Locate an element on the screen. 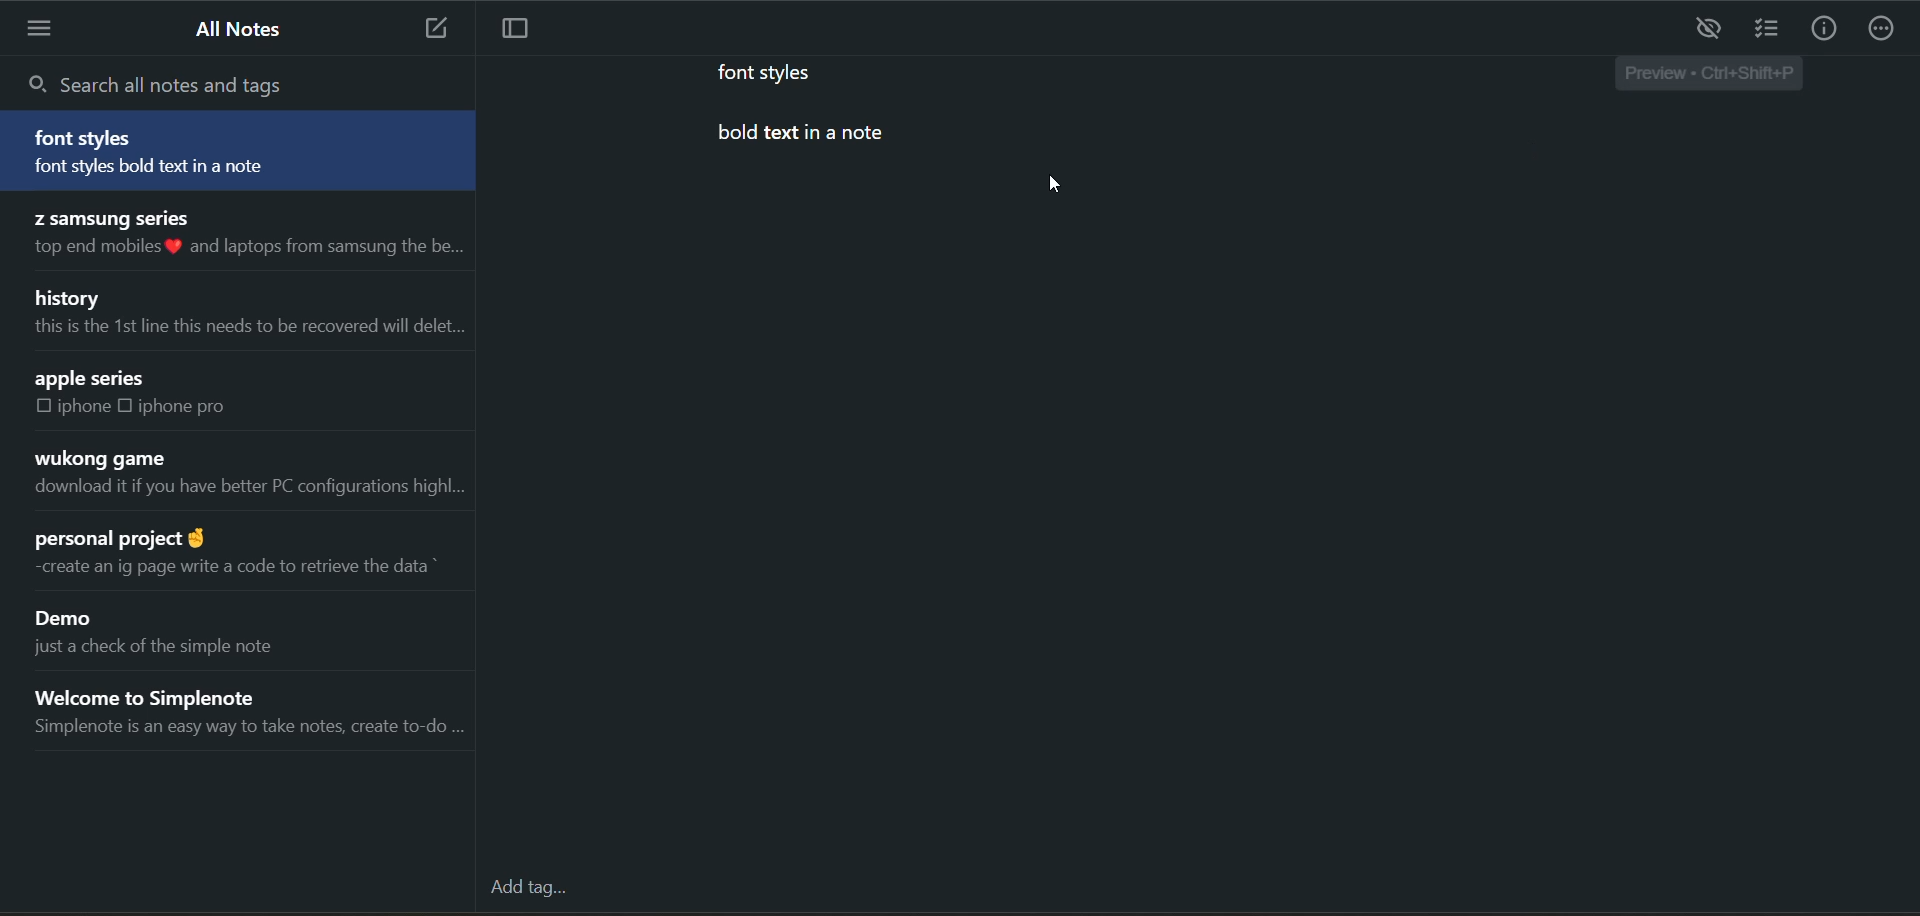 Image resolution: width=1920 pixels, height=916 pixels. add new note is located at coordinates (429, 29).